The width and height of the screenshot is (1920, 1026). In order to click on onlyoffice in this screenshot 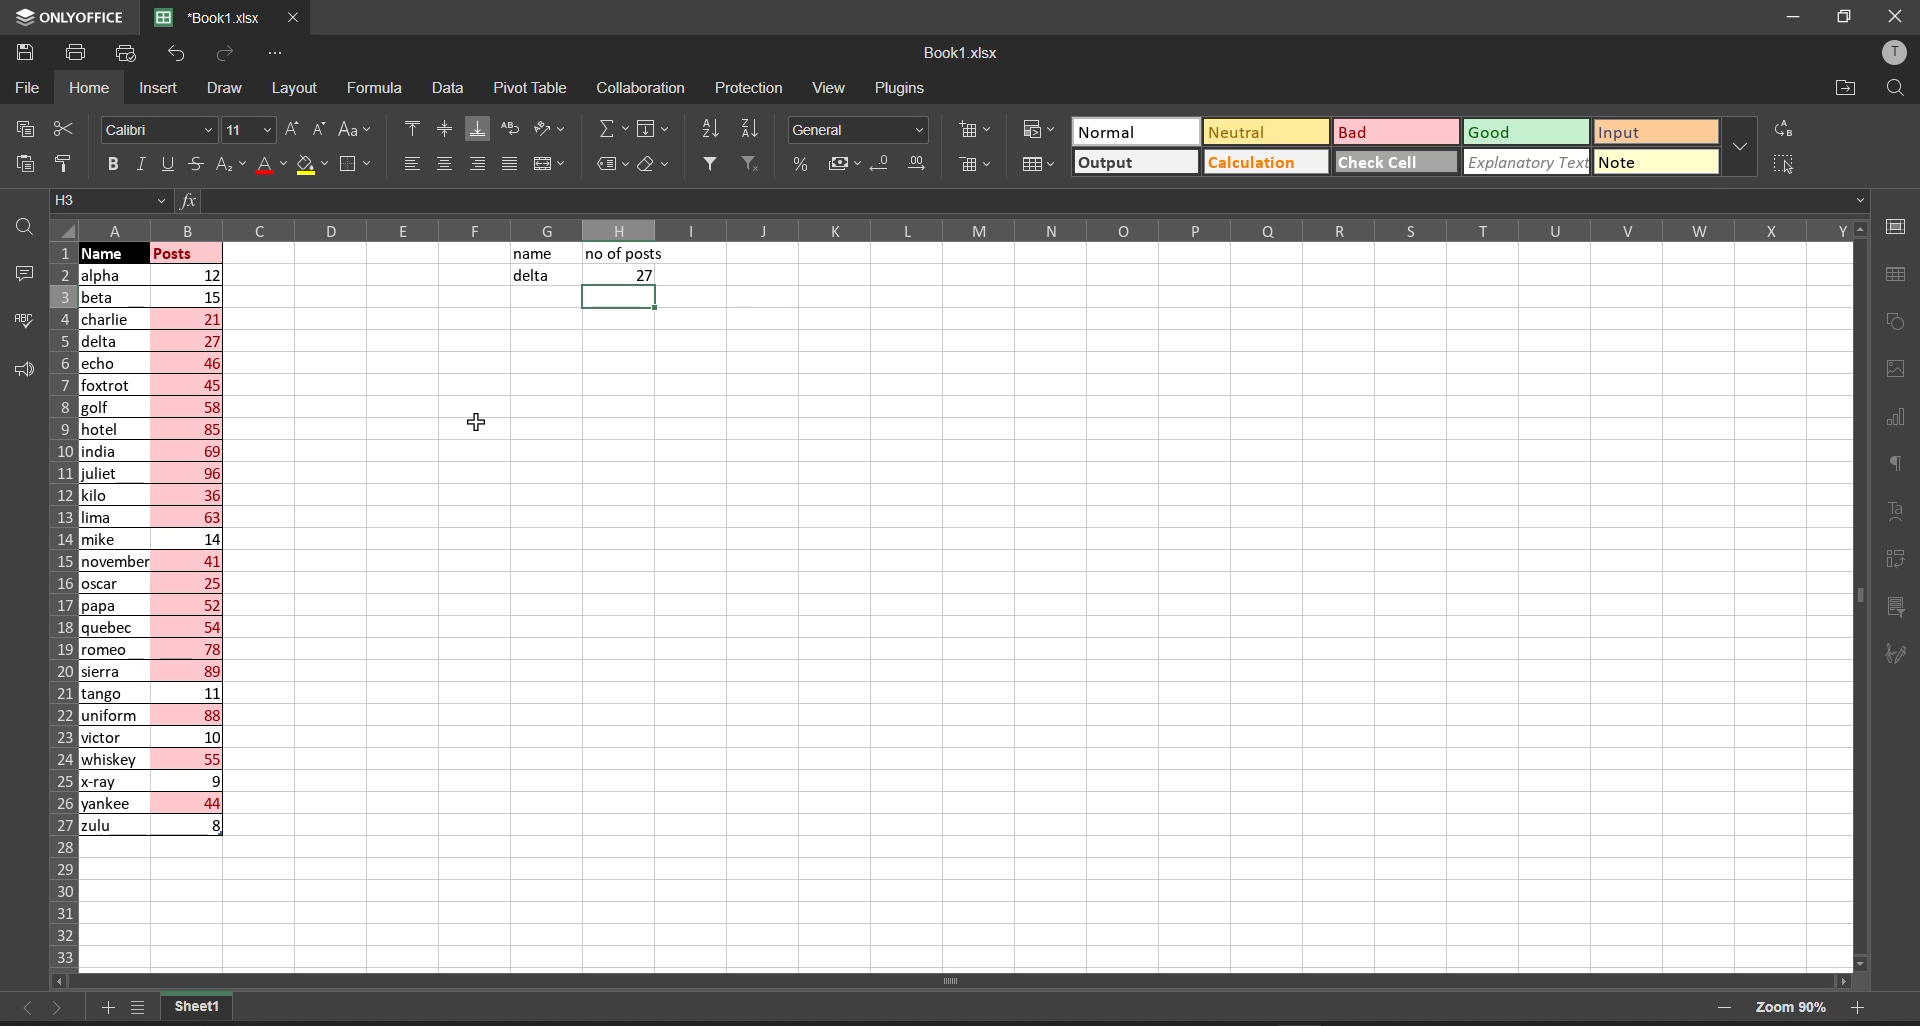, I will do `click(70, 17)`.